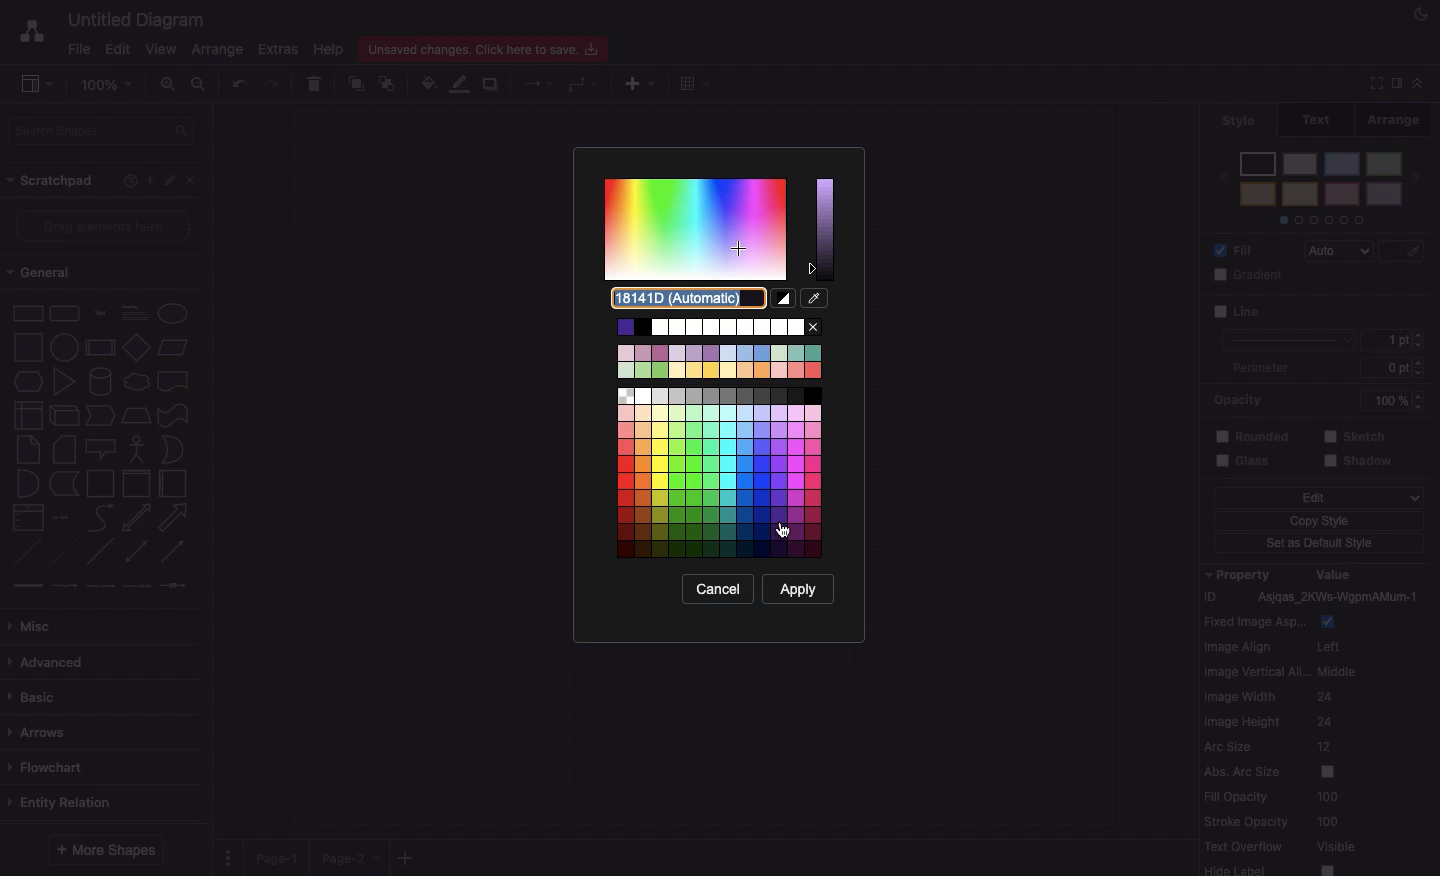 This screenshot has width=1440, height=876. I want to click on ellipse, so click(173, 310).